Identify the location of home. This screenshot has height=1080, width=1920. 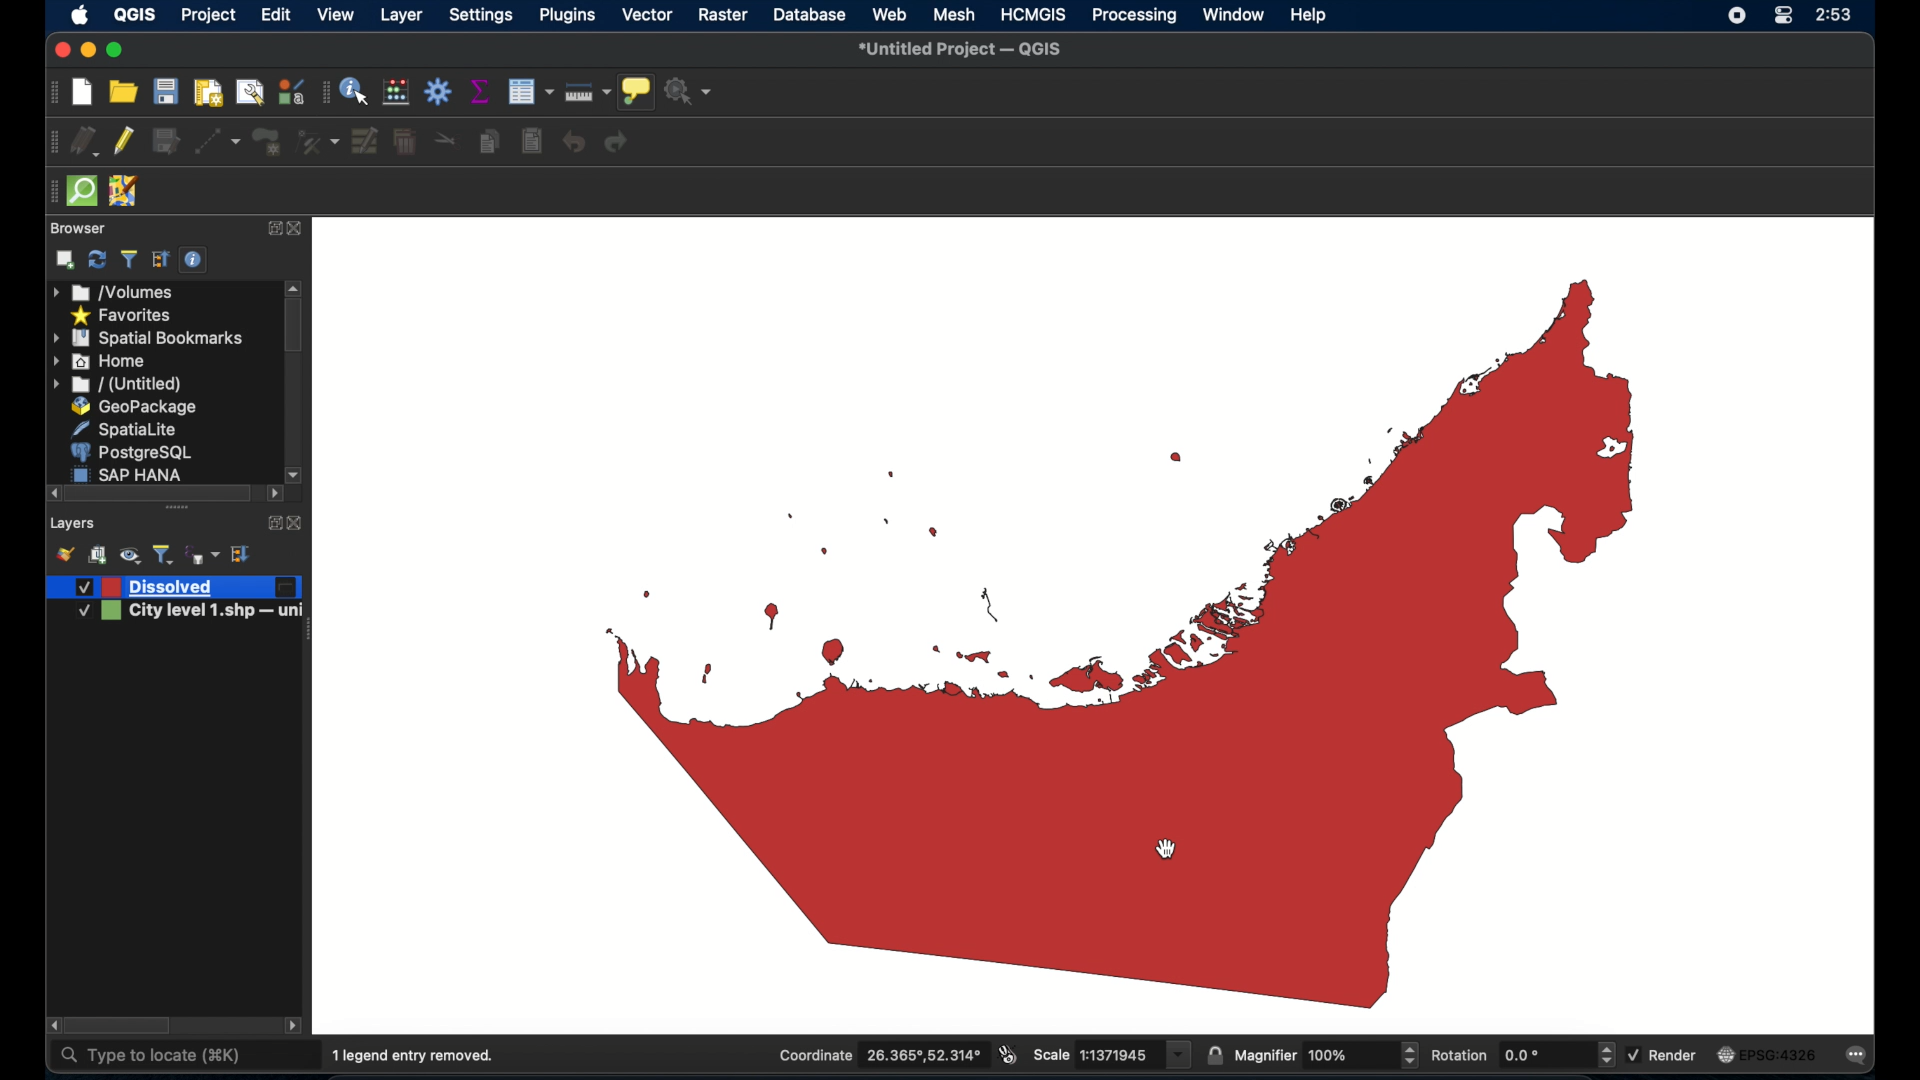
(102, 361).